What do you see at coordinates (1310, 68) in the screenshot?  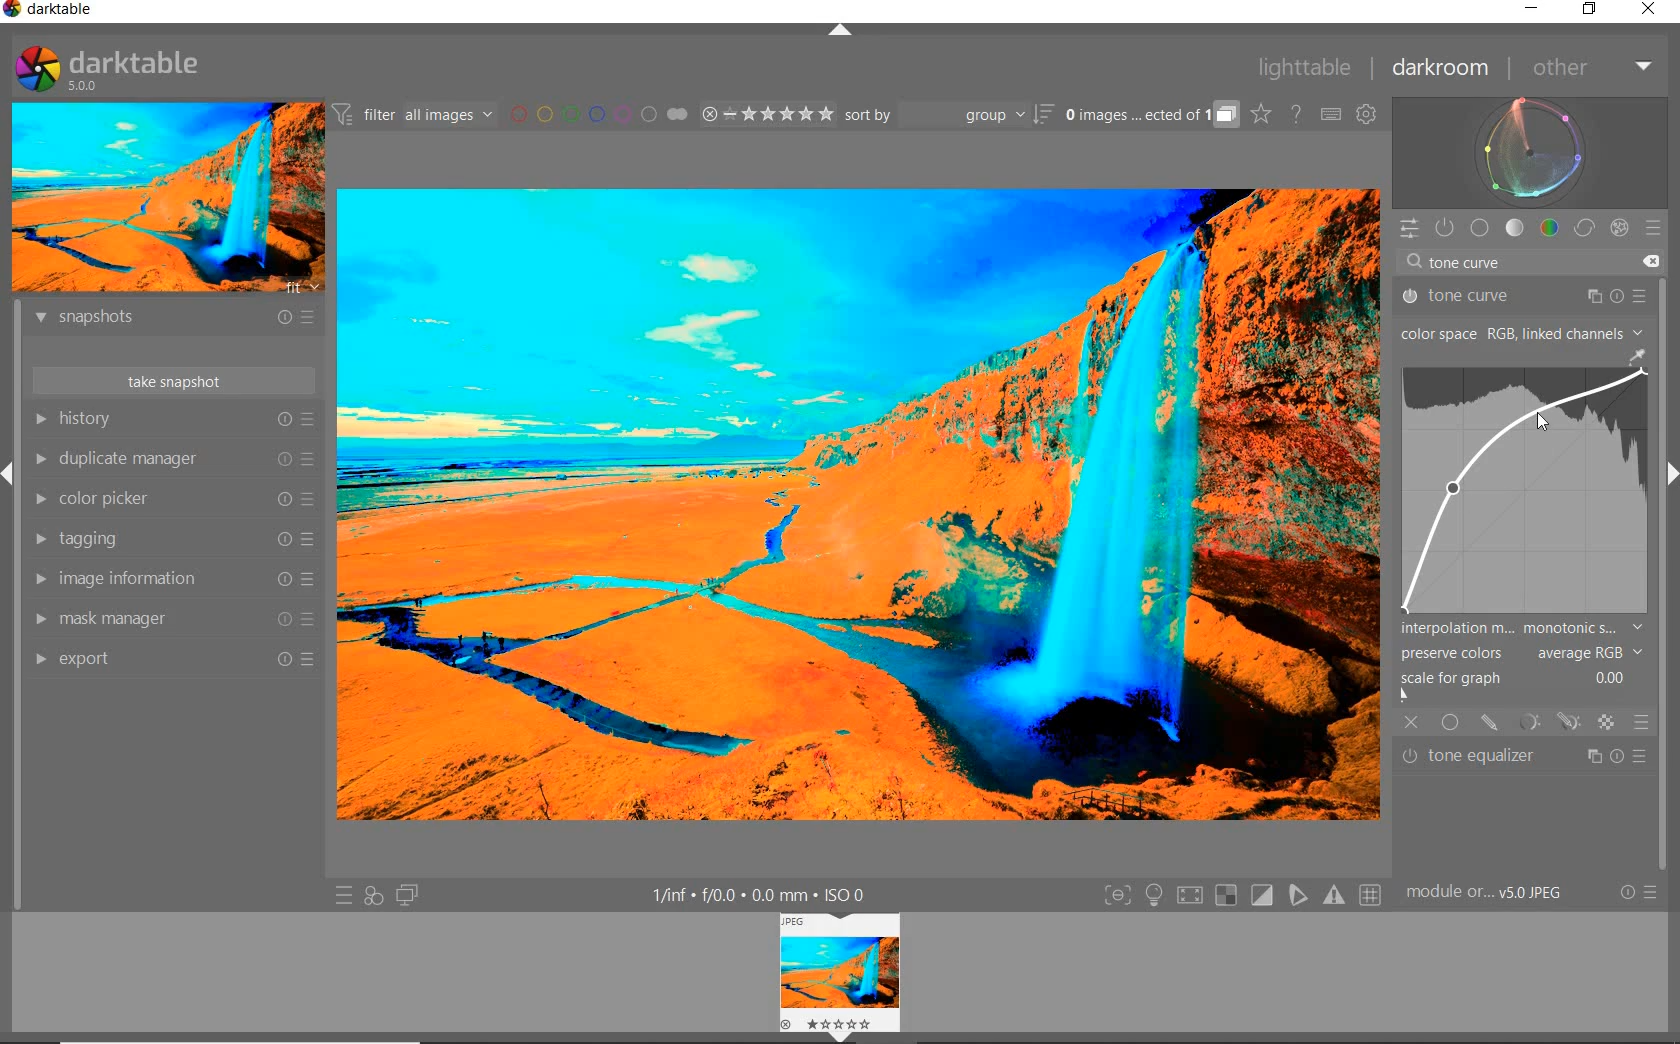 I see `lighttable` at bounding box center [1310, 68].